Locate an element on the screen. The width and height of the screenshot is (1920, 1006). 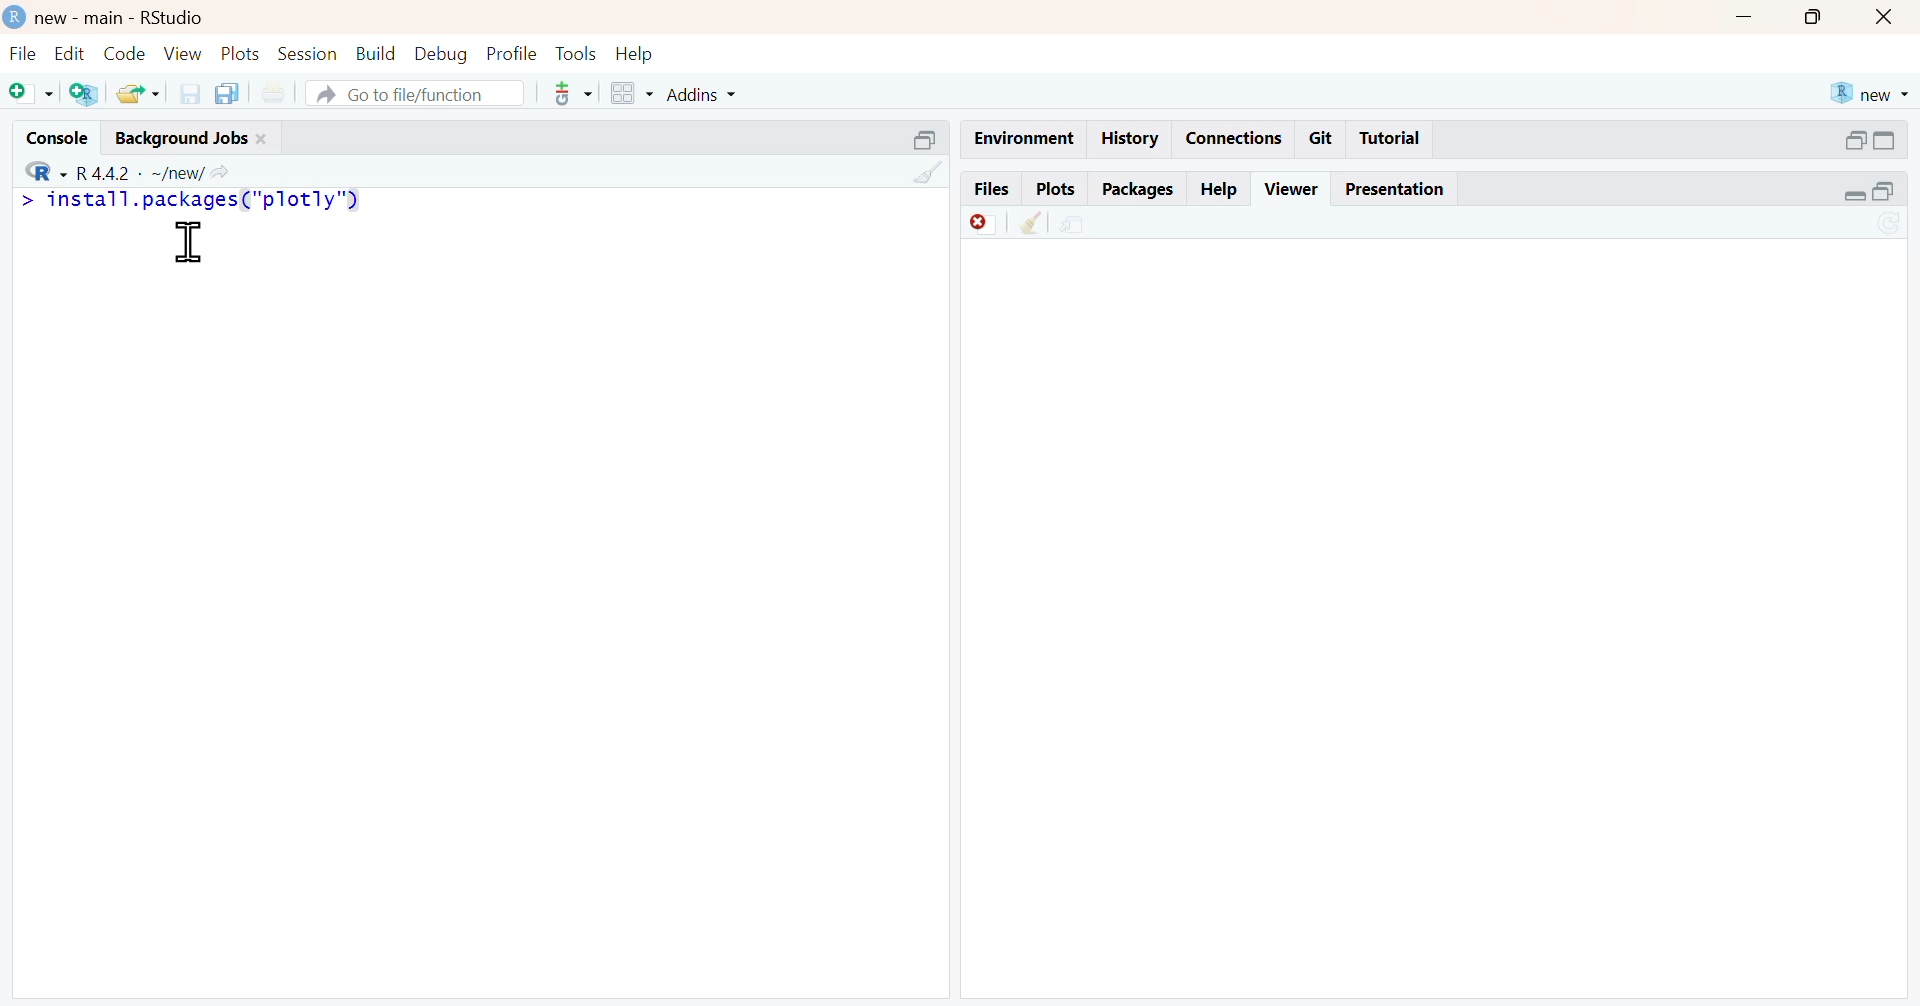
plots is located at coordinates (1055, 188).